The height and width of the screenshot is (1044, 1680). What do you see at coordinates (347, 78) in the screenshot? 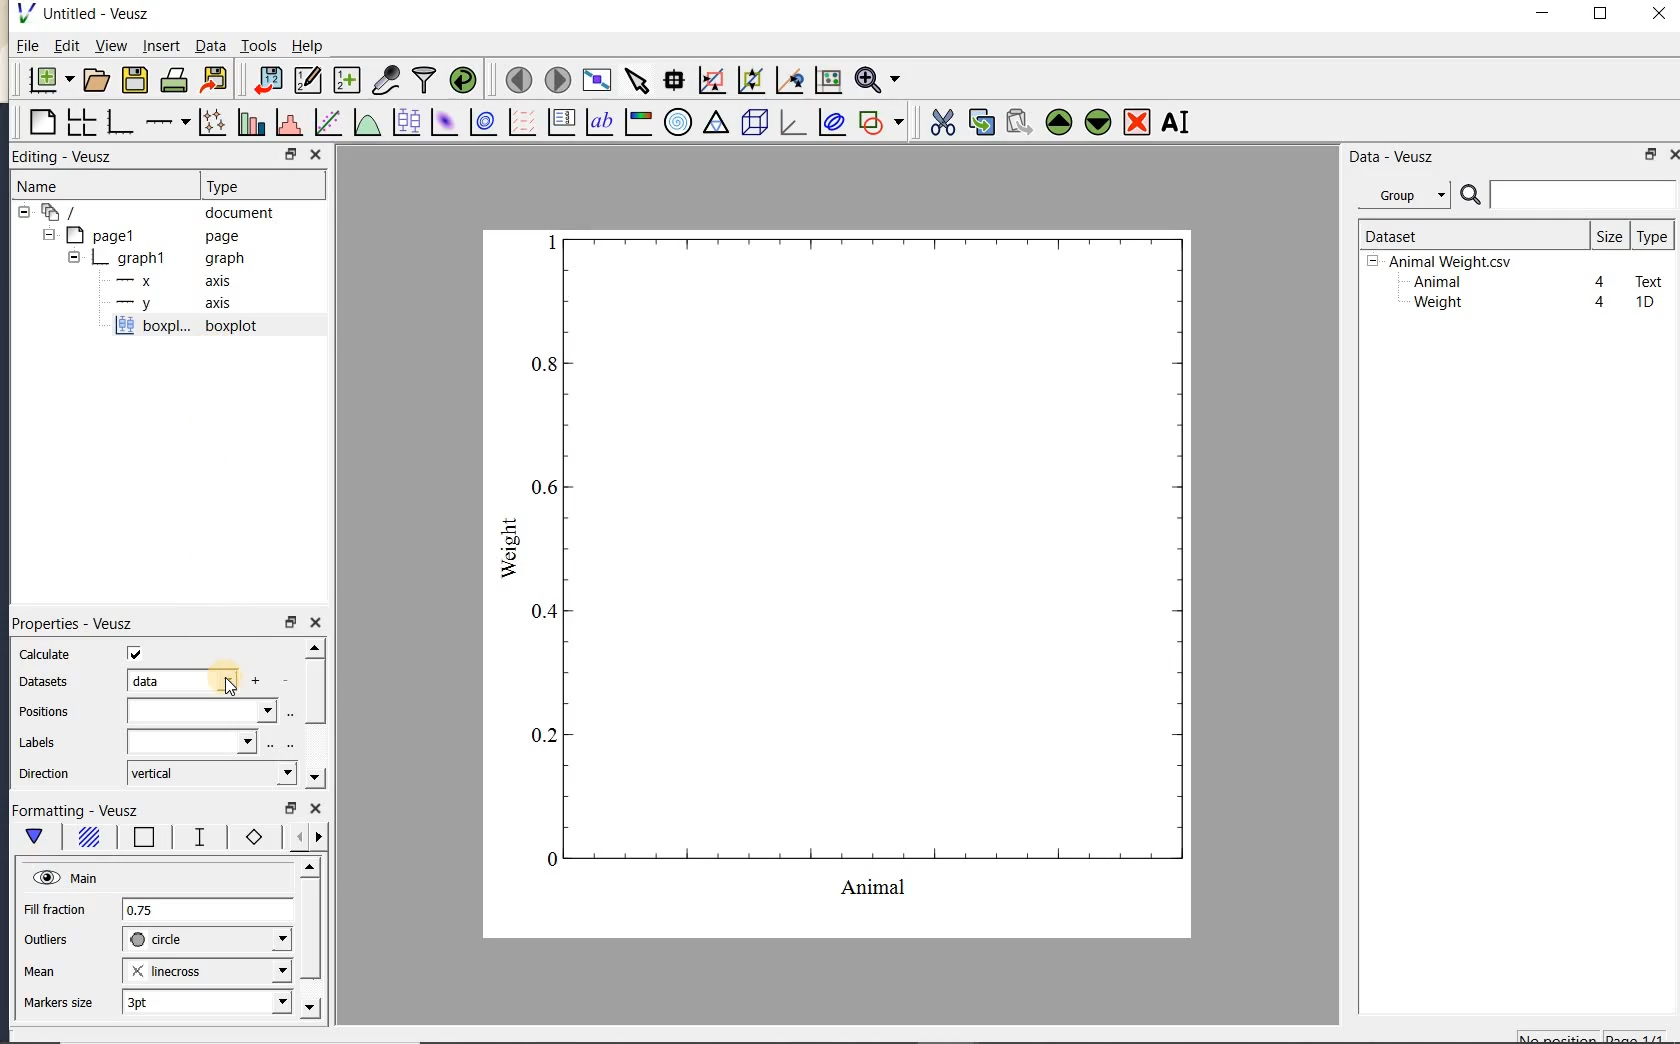
I see `create new datasets` at bounding box center [347, 78].